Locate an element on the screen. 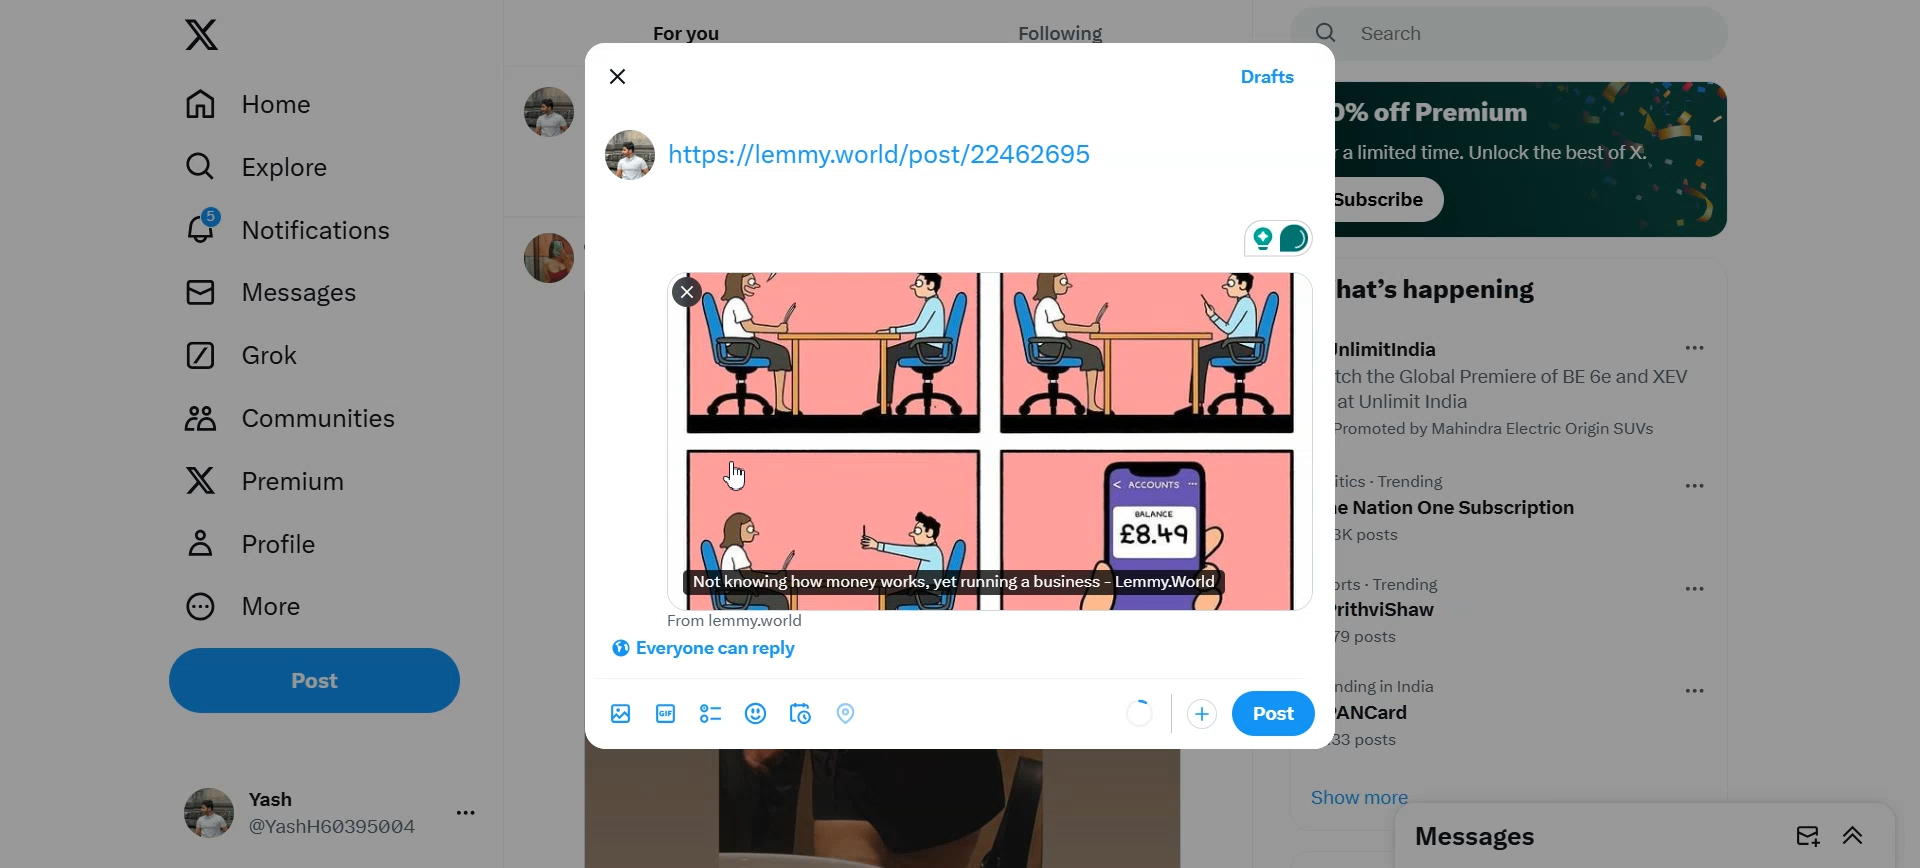 Image resolution: width=1920 pixels, height=868 pixels. handle  is located at coordinates (335, 812).